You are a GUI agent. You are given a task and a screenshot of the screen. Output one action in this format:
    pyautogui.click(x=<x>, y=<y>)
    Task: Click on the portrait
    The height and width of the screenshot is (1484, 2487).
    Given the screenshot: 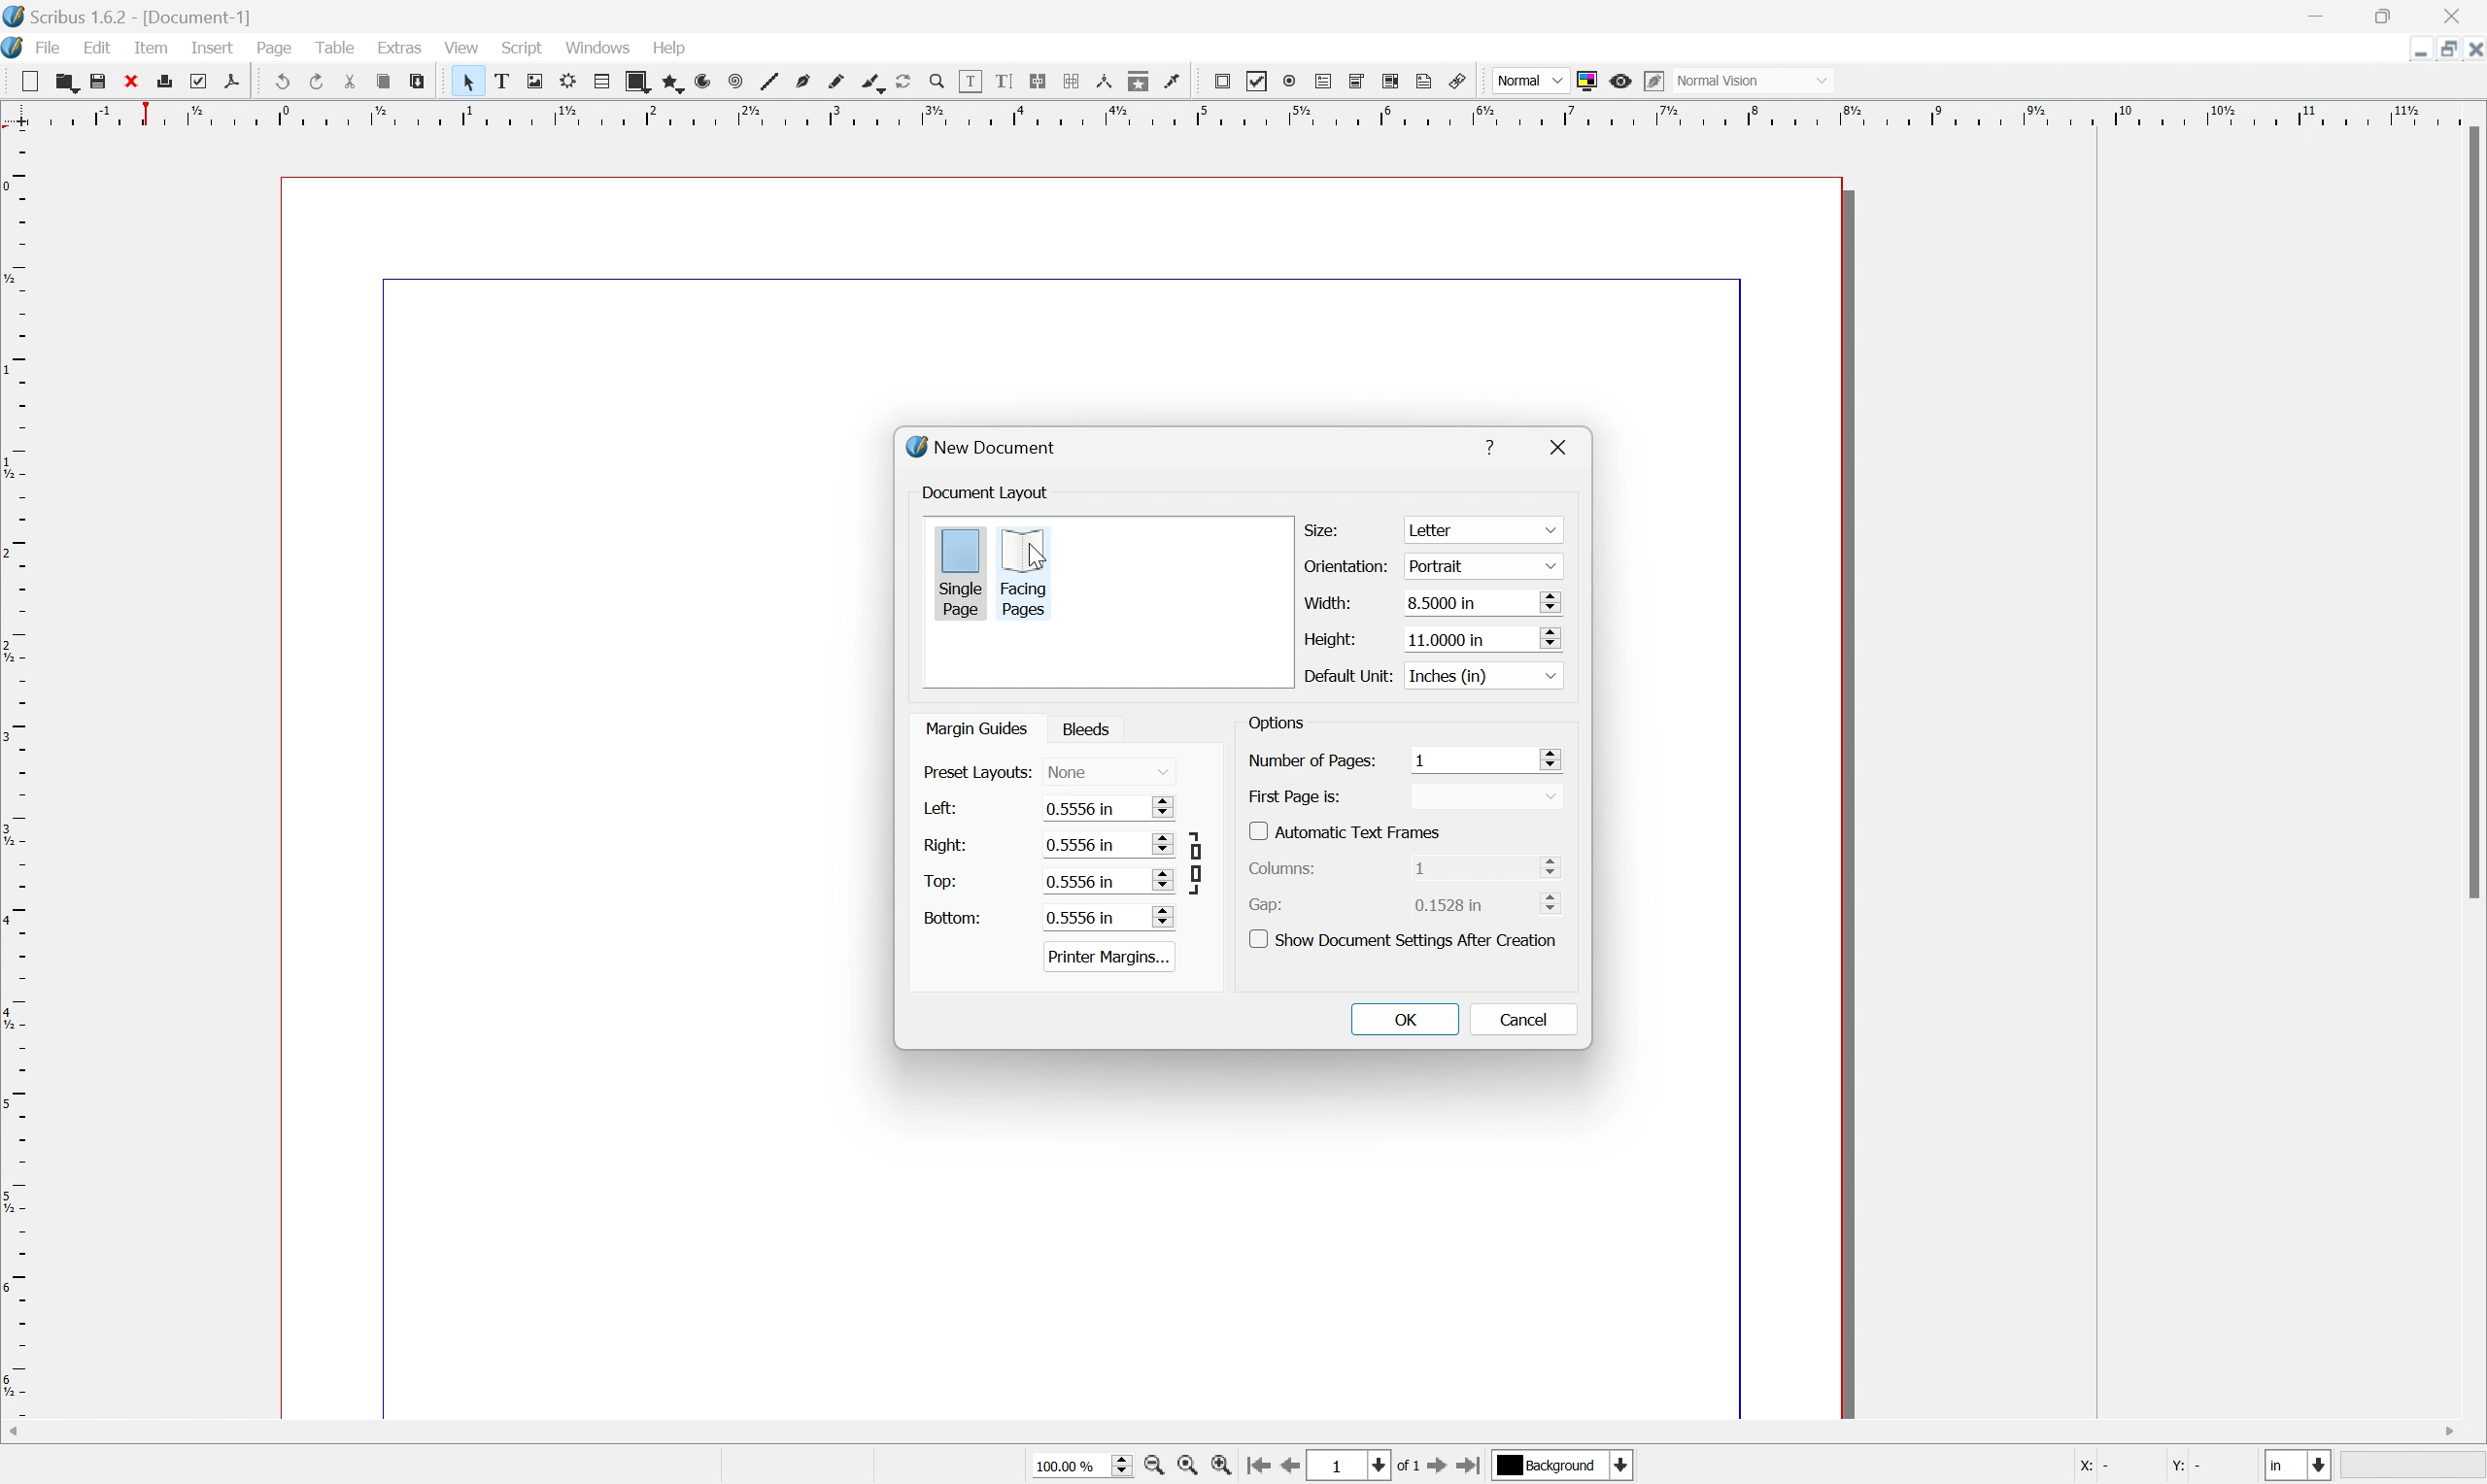 What is the action you would take?
    pyautogui.click(x=1478, y=565)
    